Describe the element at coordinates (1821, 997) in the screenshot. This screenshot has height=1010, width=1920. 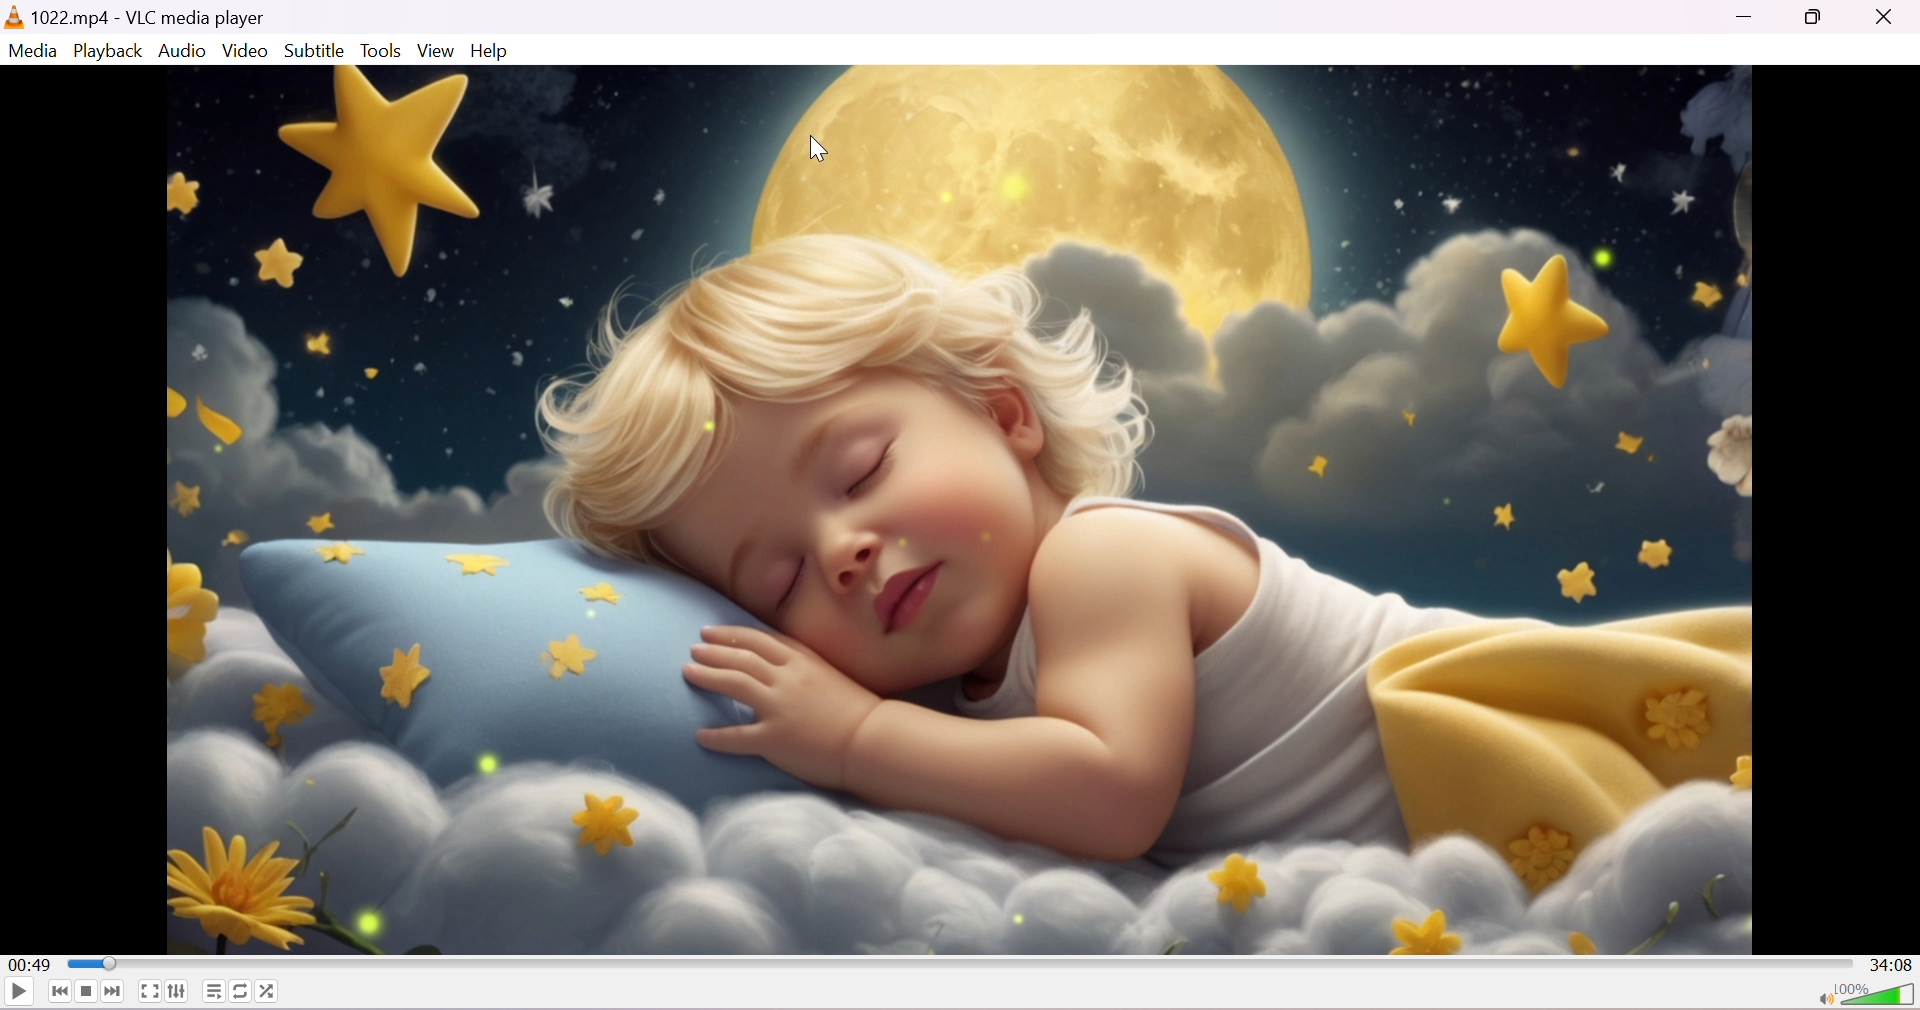
I see `Mute` at that location.